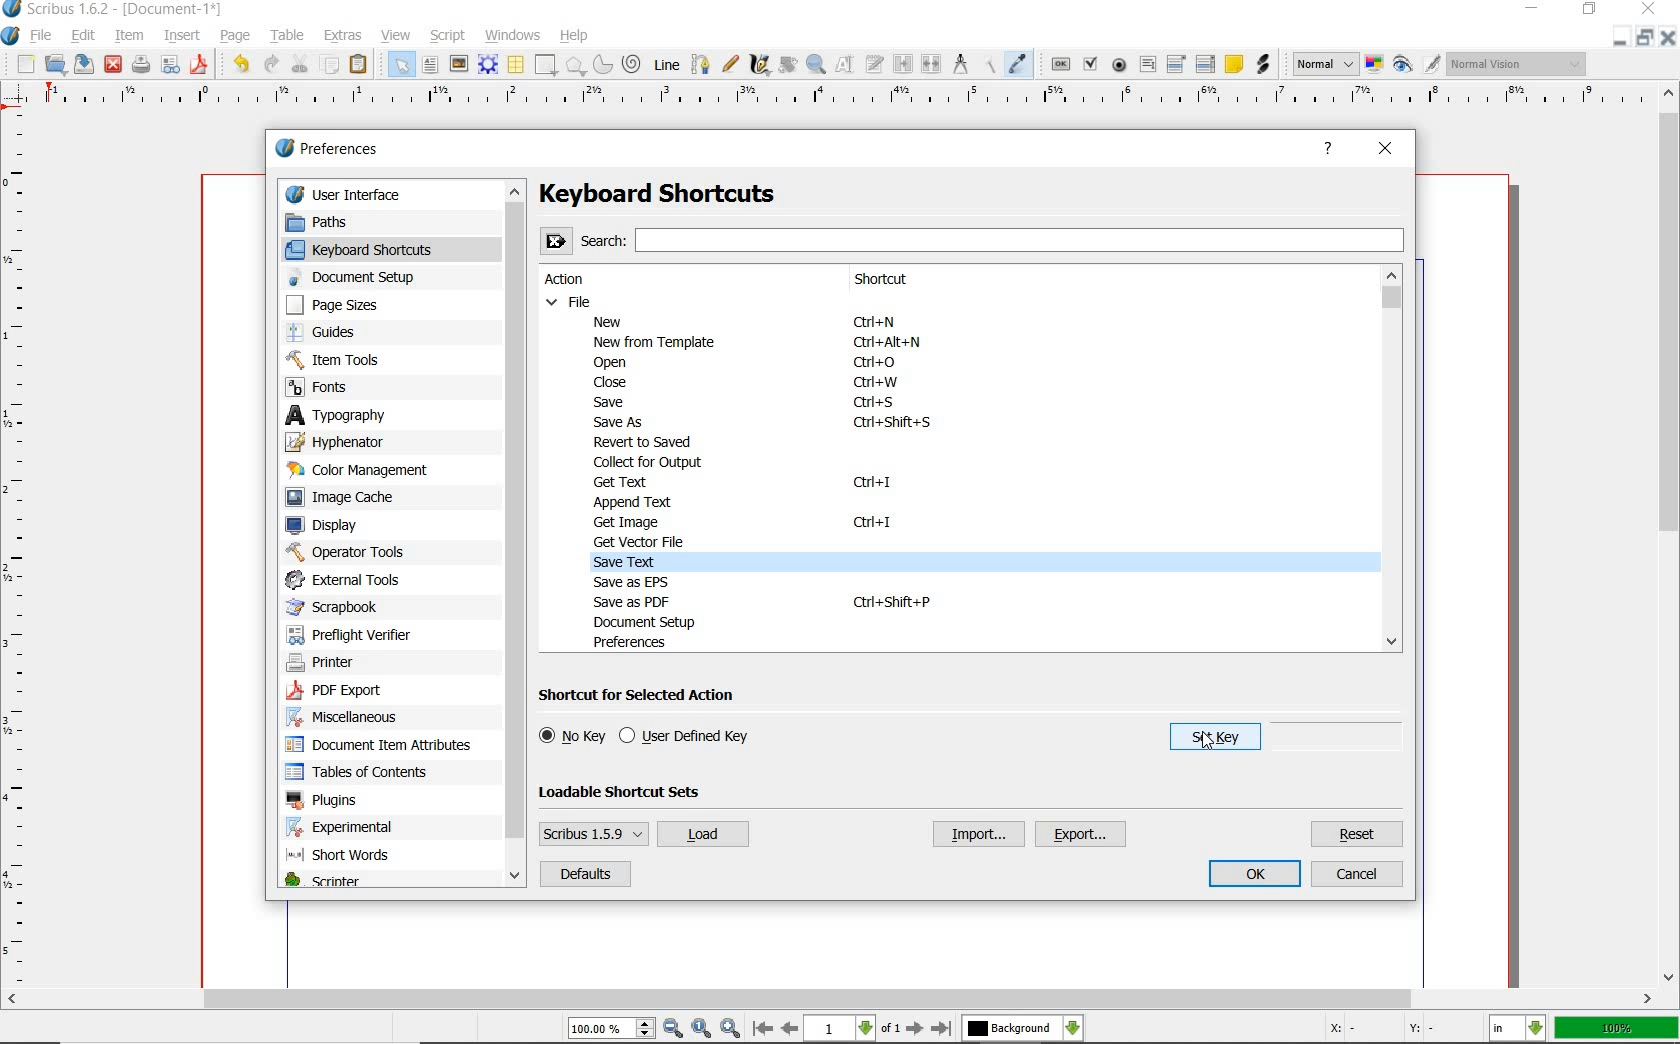 The width and height of the screenshot is (1680, 1044). What do you see at coordinates (976, 834) in the screenshot?
I see `import` at bounding box center [976, 834].